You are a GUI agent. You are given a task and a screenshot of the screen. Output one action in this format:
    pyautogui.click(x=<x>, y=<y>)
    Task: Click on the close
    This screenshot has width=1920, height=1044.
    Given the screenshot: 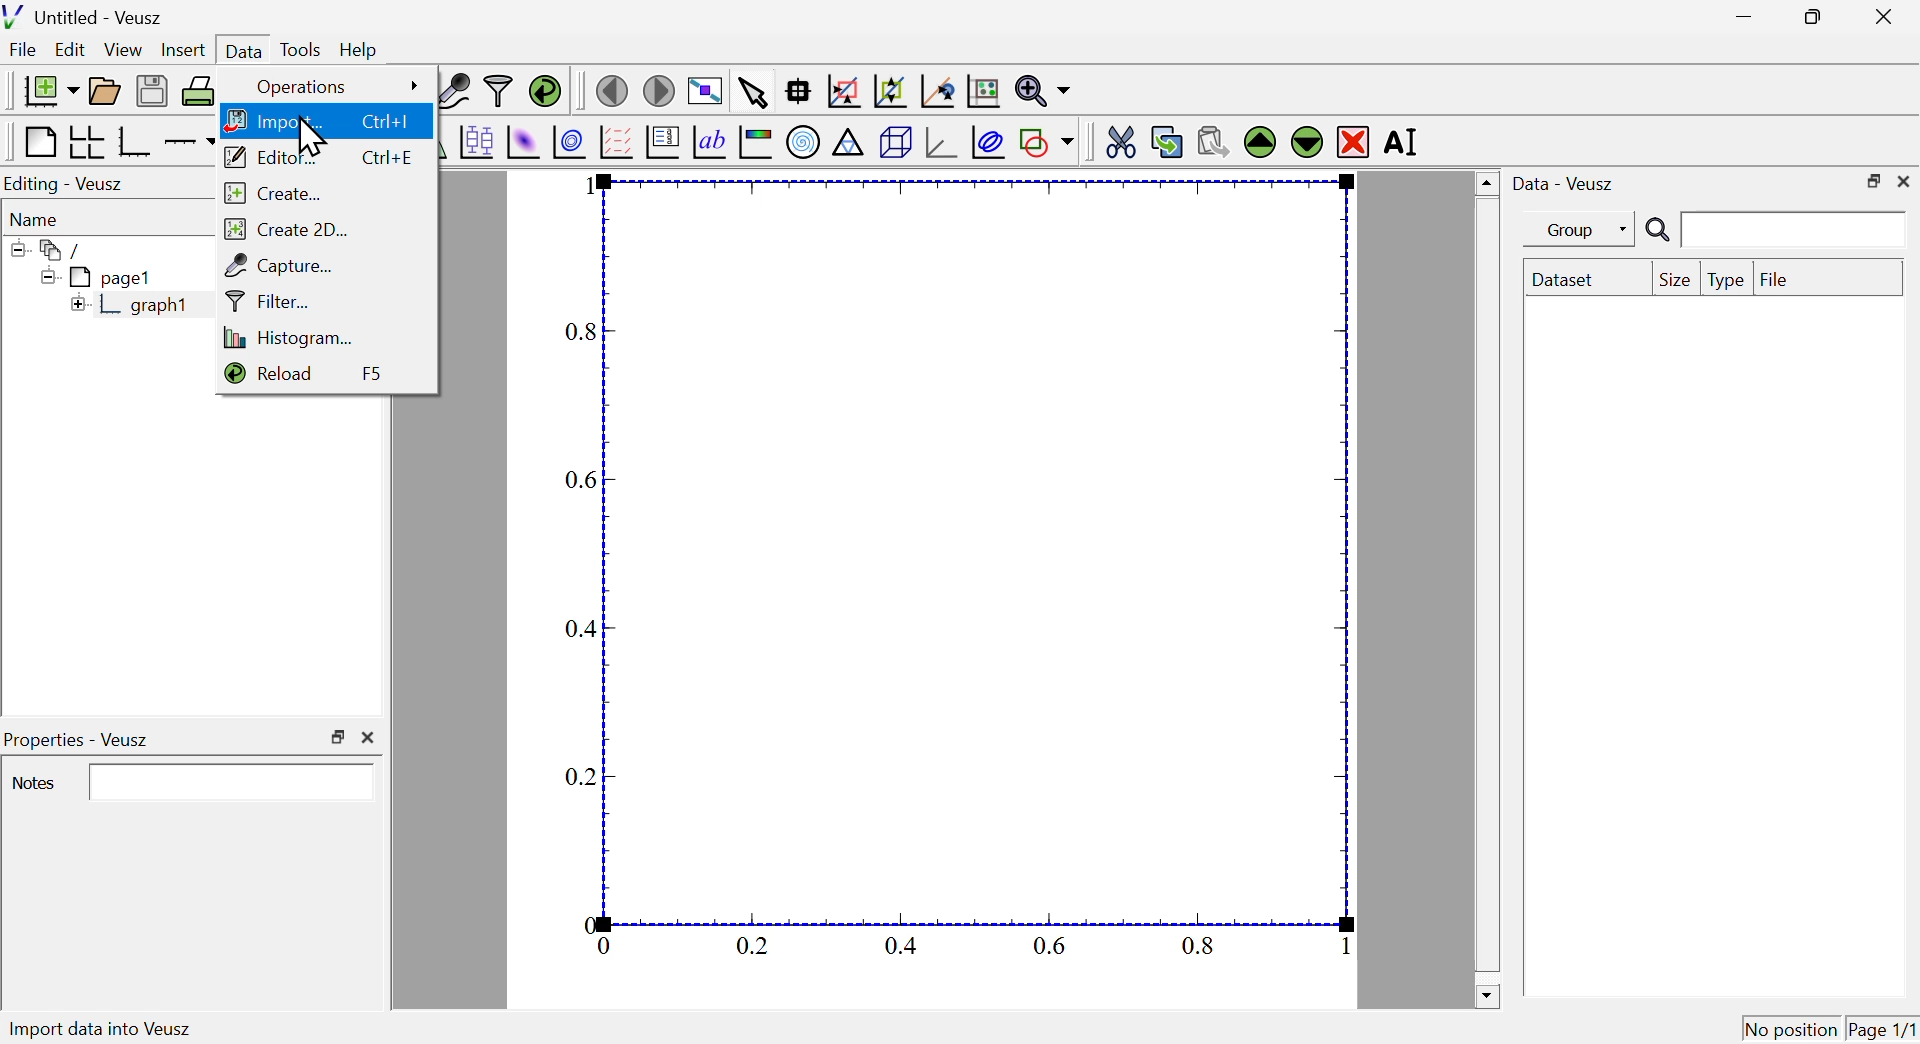 What is the action you would take?
    pyautogui.click(x=1888, y=15)
    